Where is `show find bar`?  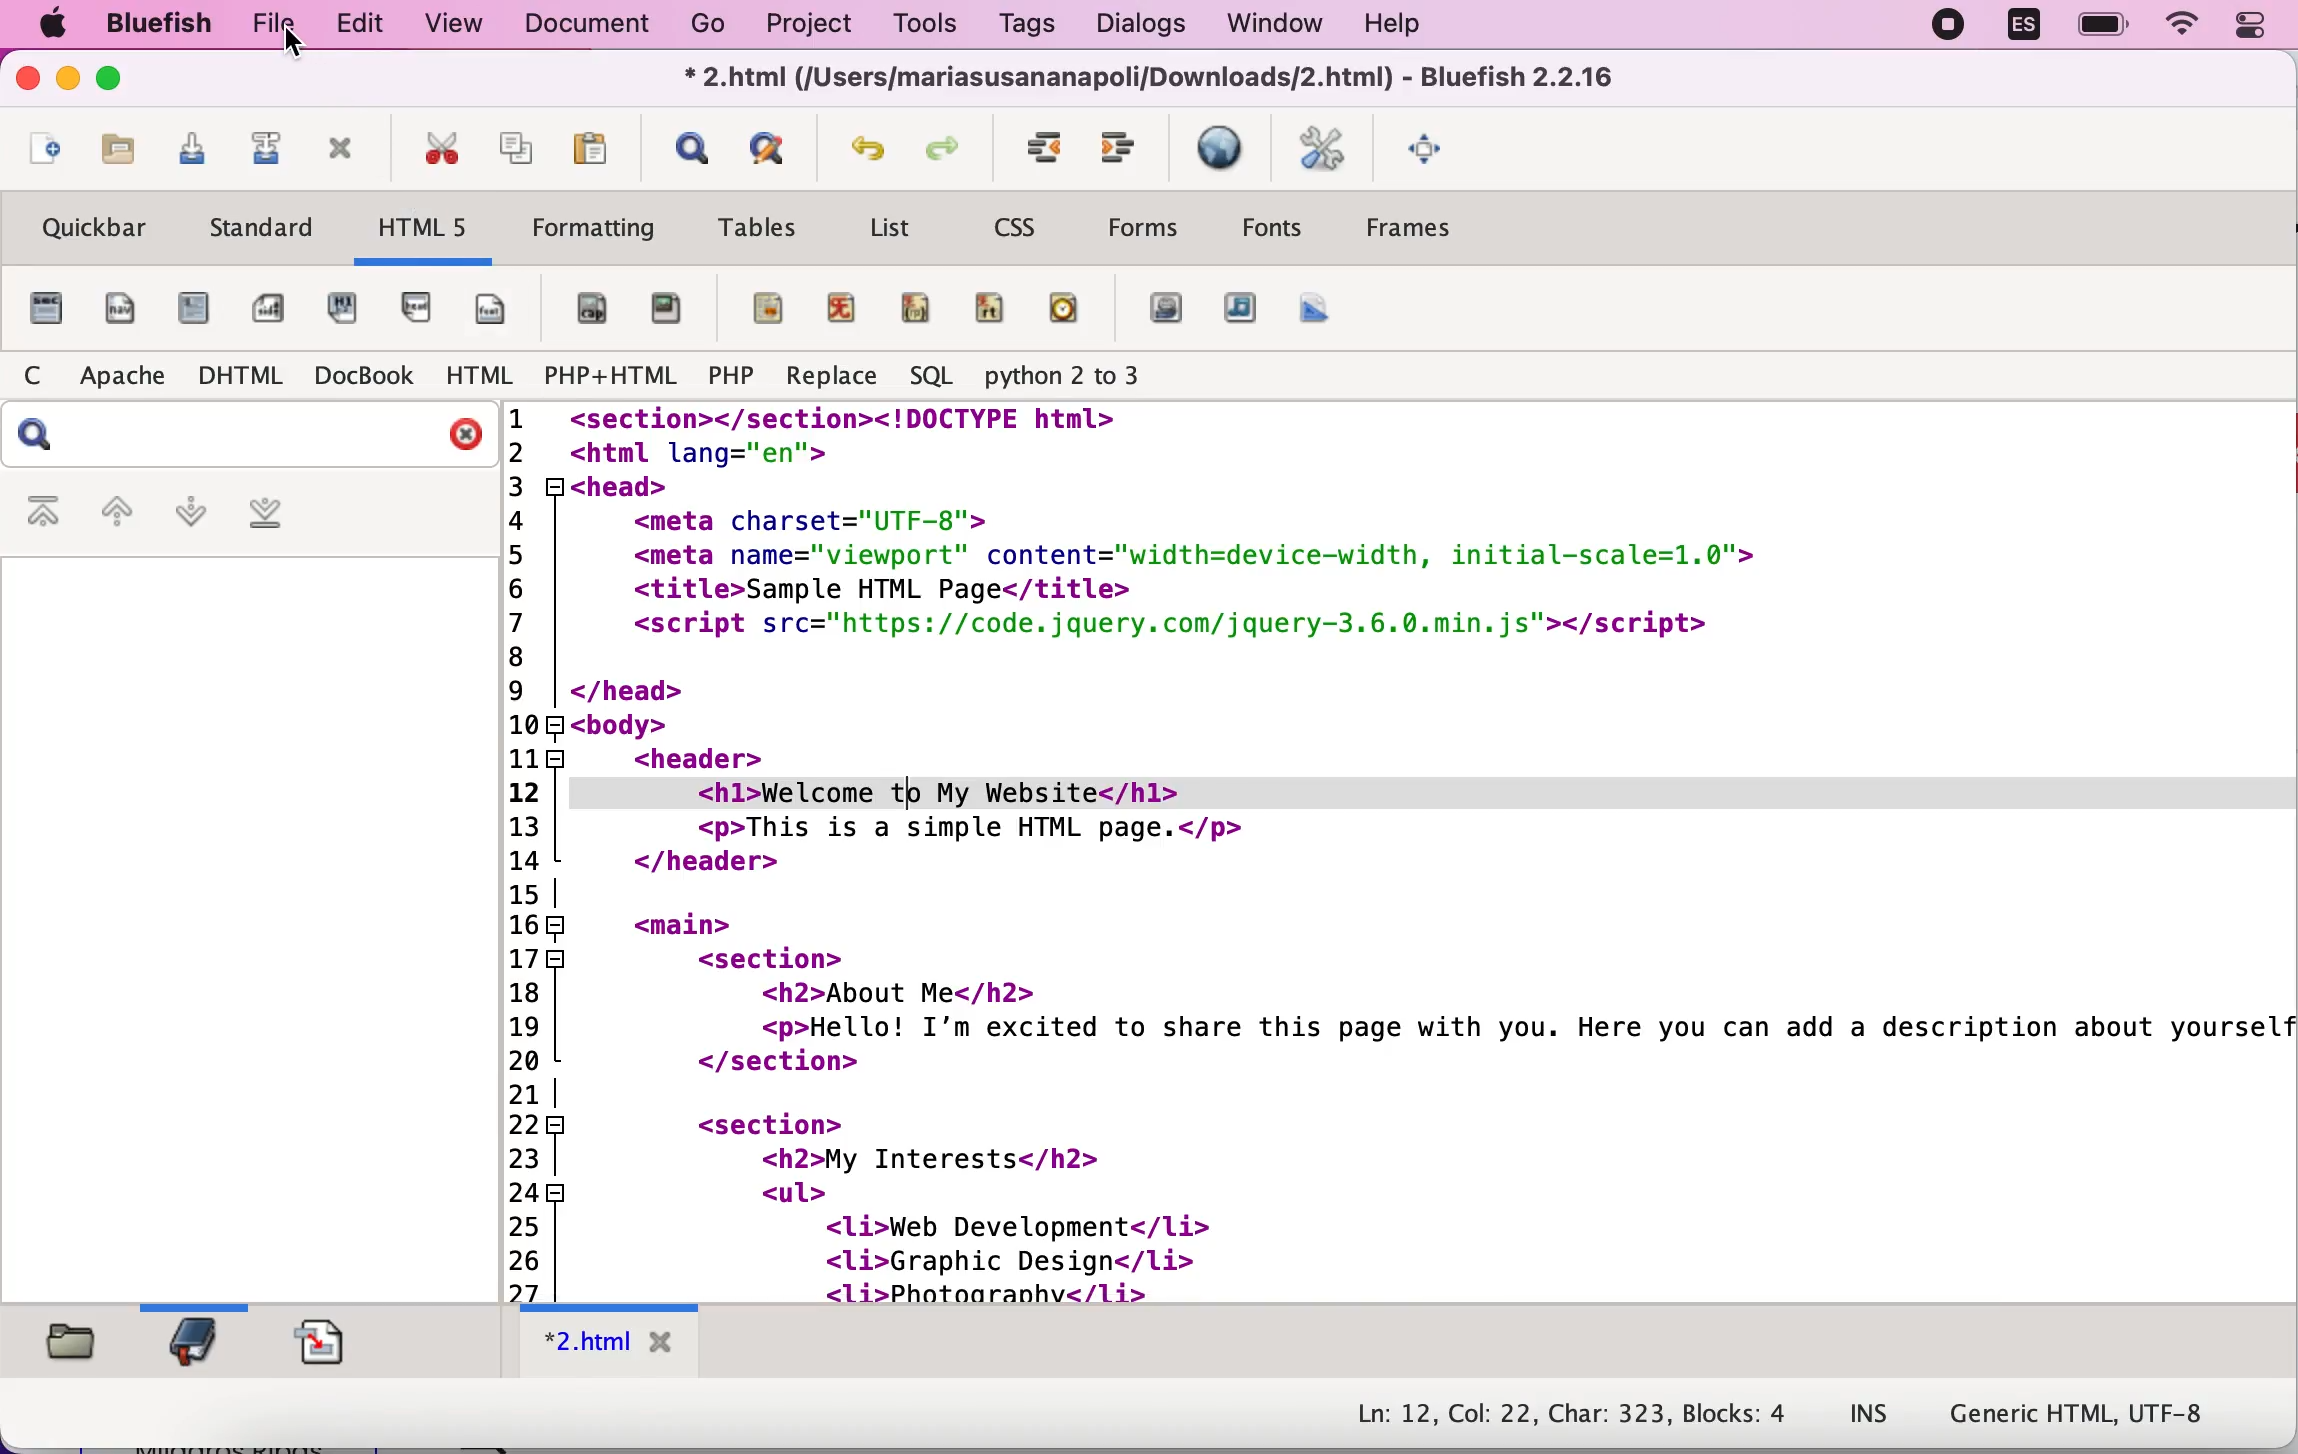
show find bar is located at coordinates (685, 145).